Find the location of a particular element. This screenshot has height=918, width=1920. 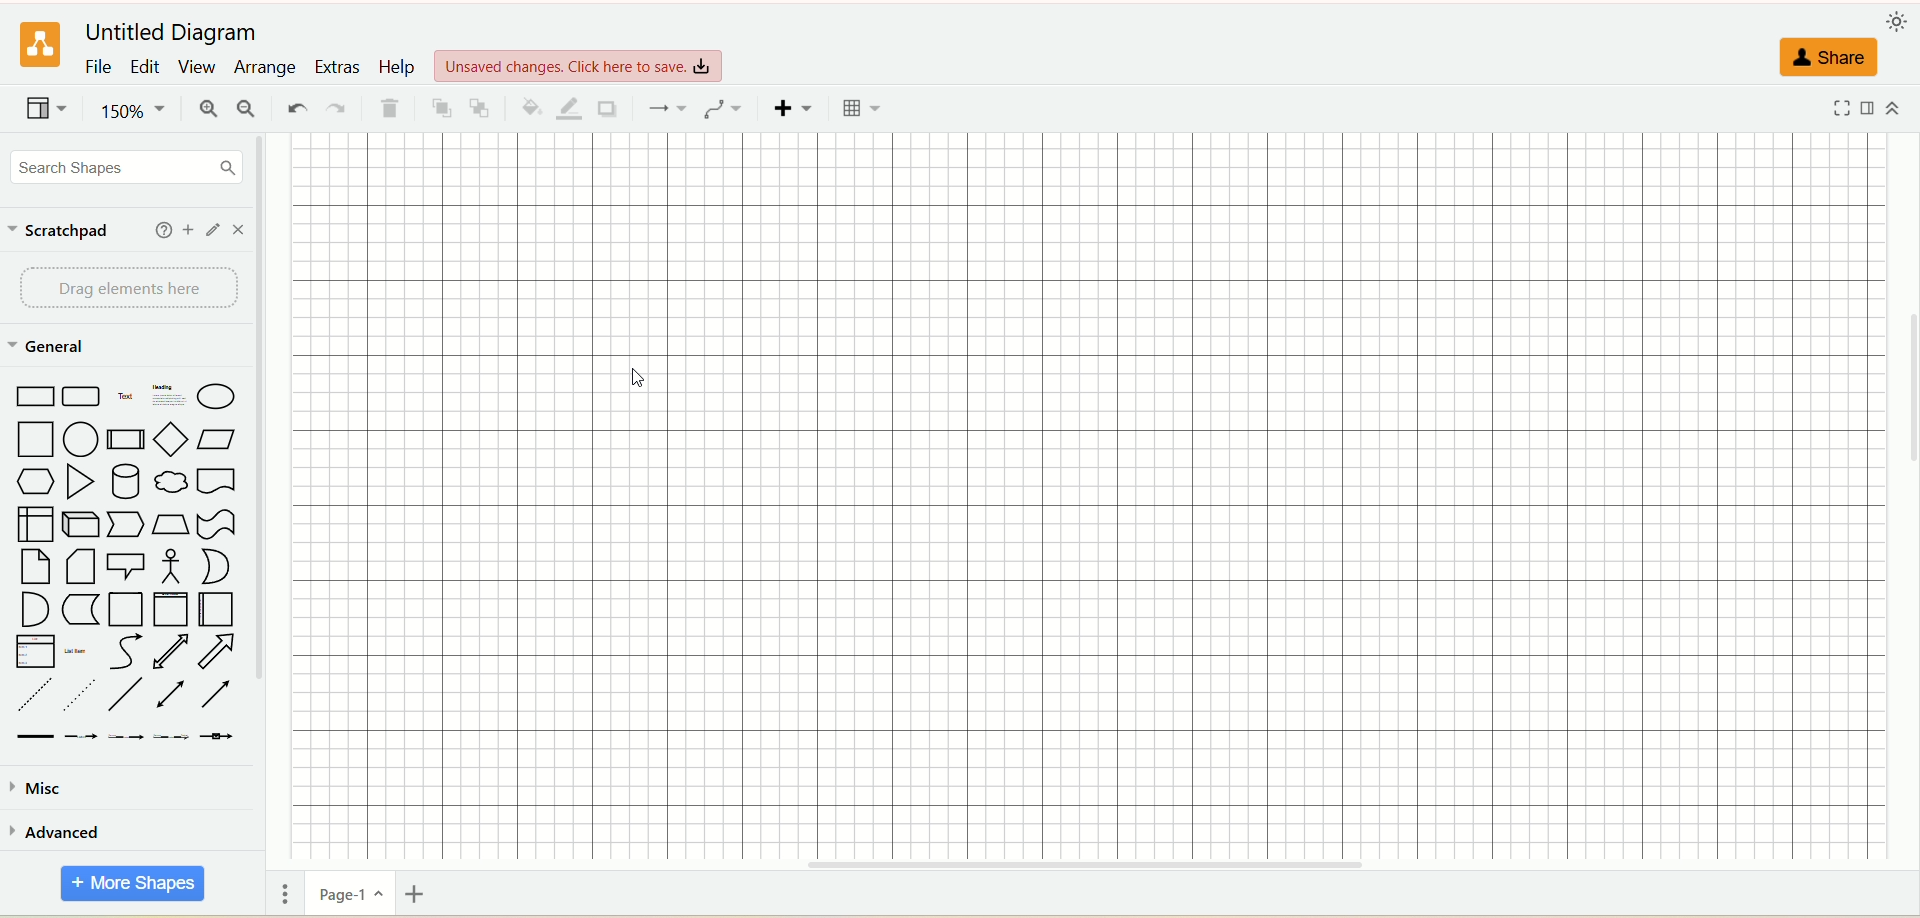

ellipse is located at coordinates (216, 395).